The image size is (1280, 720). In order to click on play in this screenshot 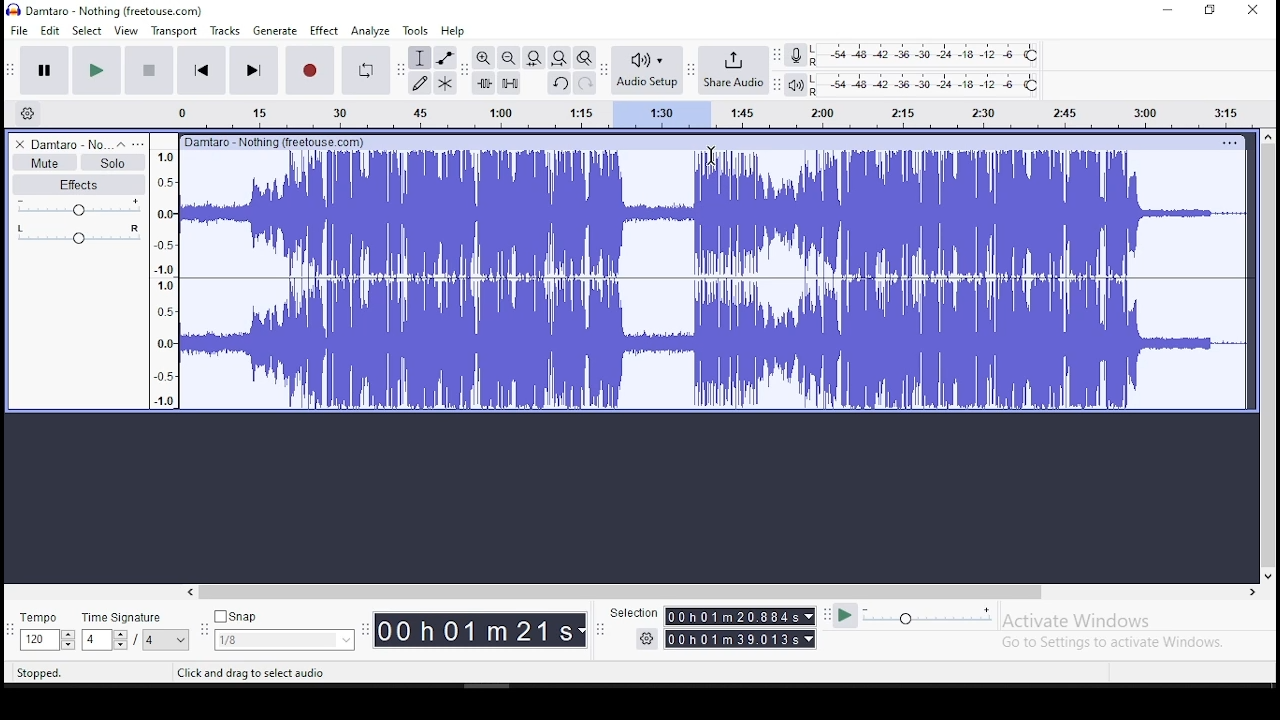, I will do `click(96, 71)`.